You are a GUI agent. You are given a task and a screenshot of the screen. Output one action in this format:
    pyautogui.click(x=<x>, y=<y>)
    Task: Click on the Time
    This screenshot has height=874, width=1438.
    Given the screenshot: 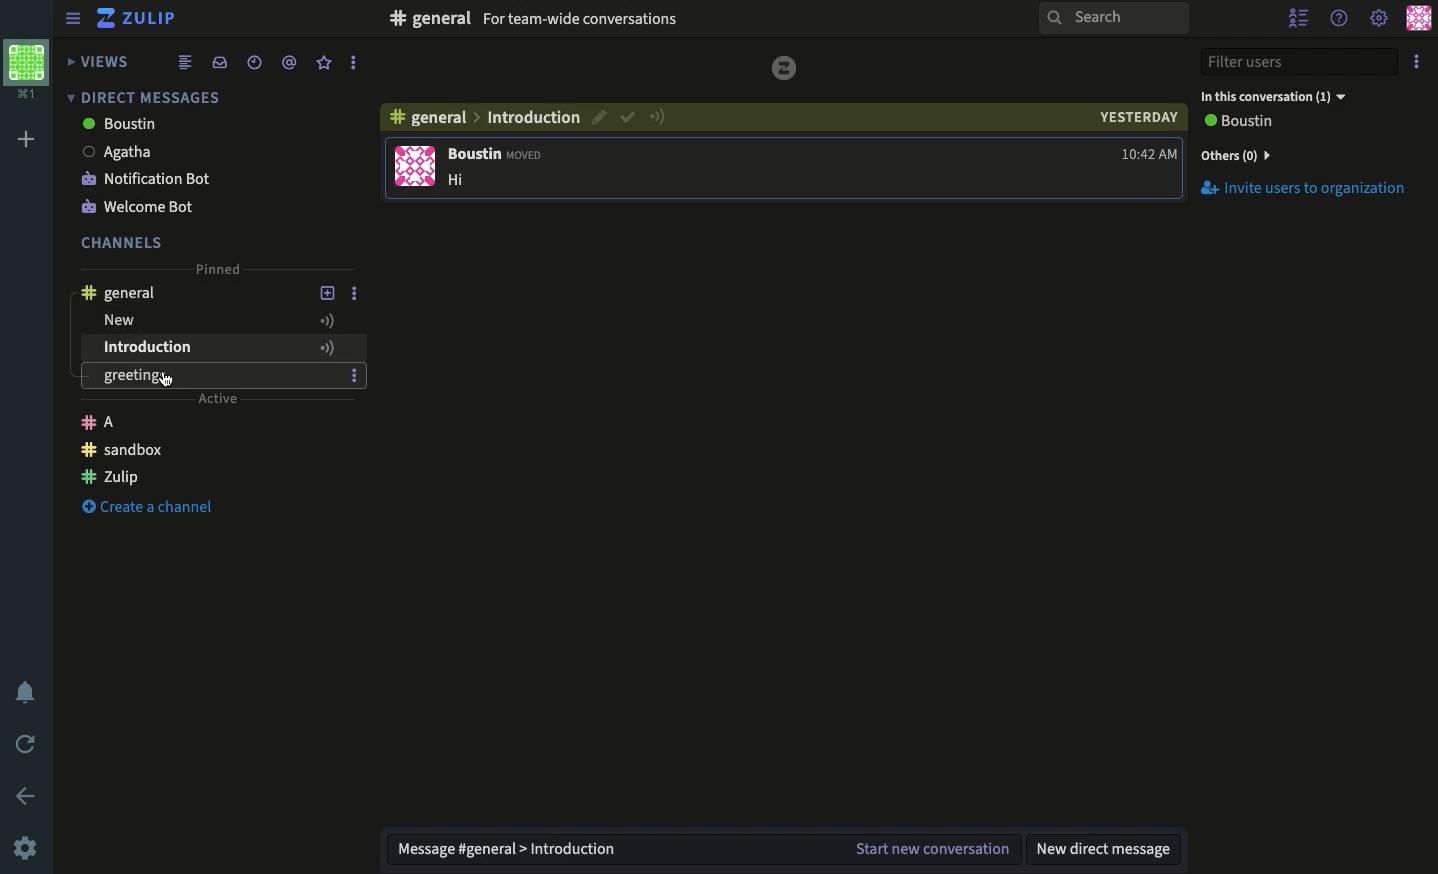 What is the action you would take?
    pyautogui.click(x=252, y=62)
    